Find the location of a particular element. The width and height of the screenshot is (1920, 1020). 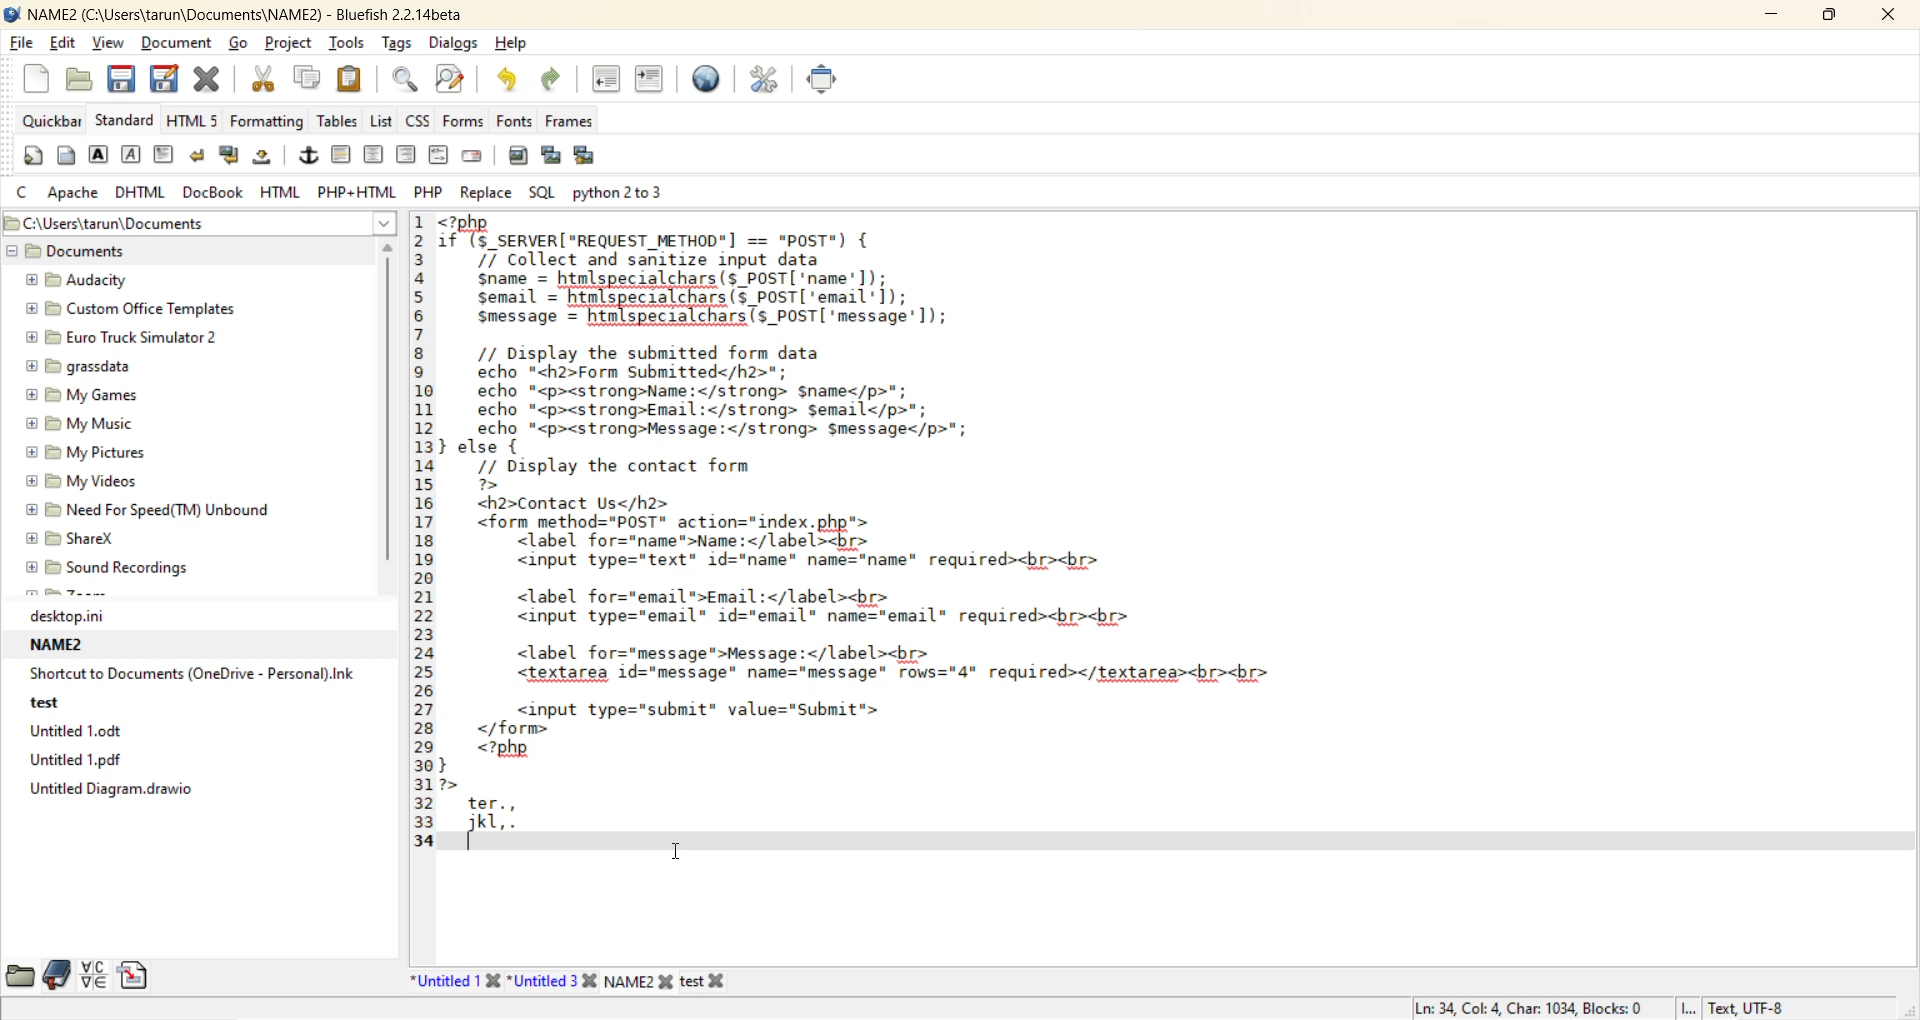

Sound Recordings is located at coordinates (117, 567).